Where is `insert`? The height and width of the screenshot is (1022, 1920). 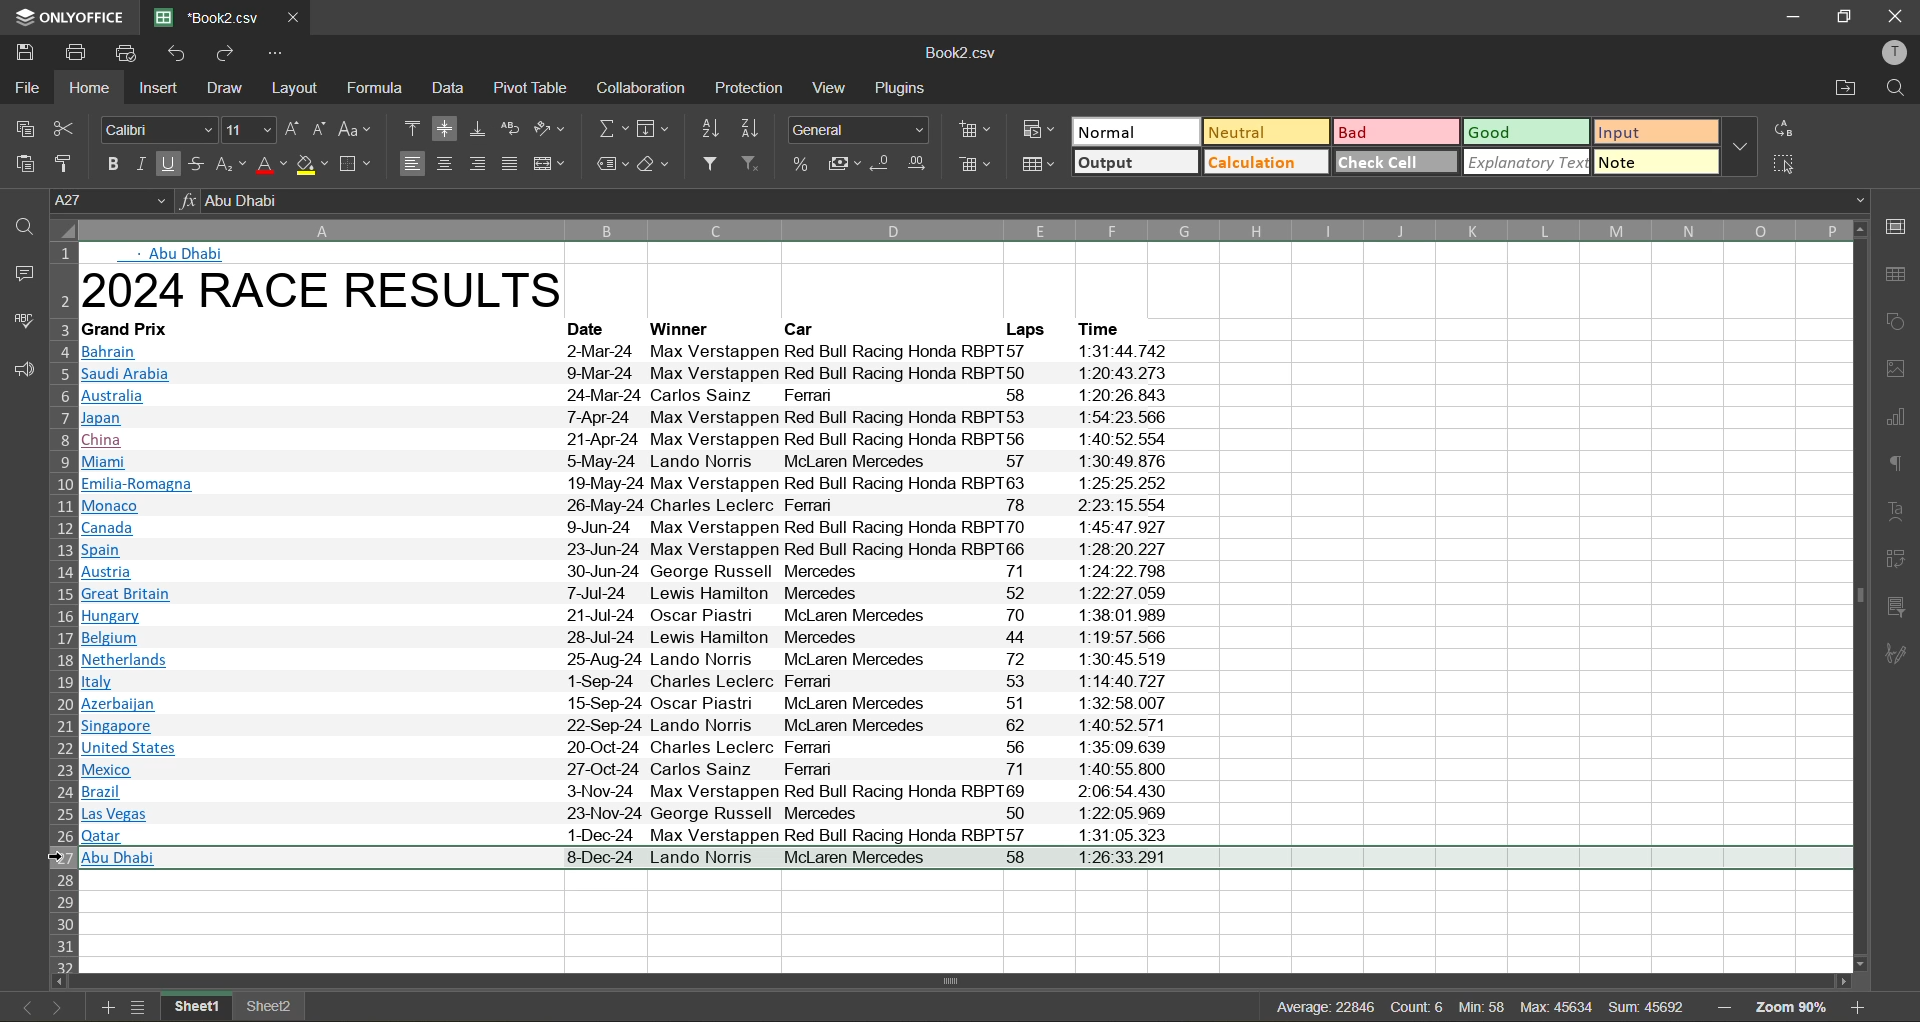
insert is located at coordinates (161, 91).